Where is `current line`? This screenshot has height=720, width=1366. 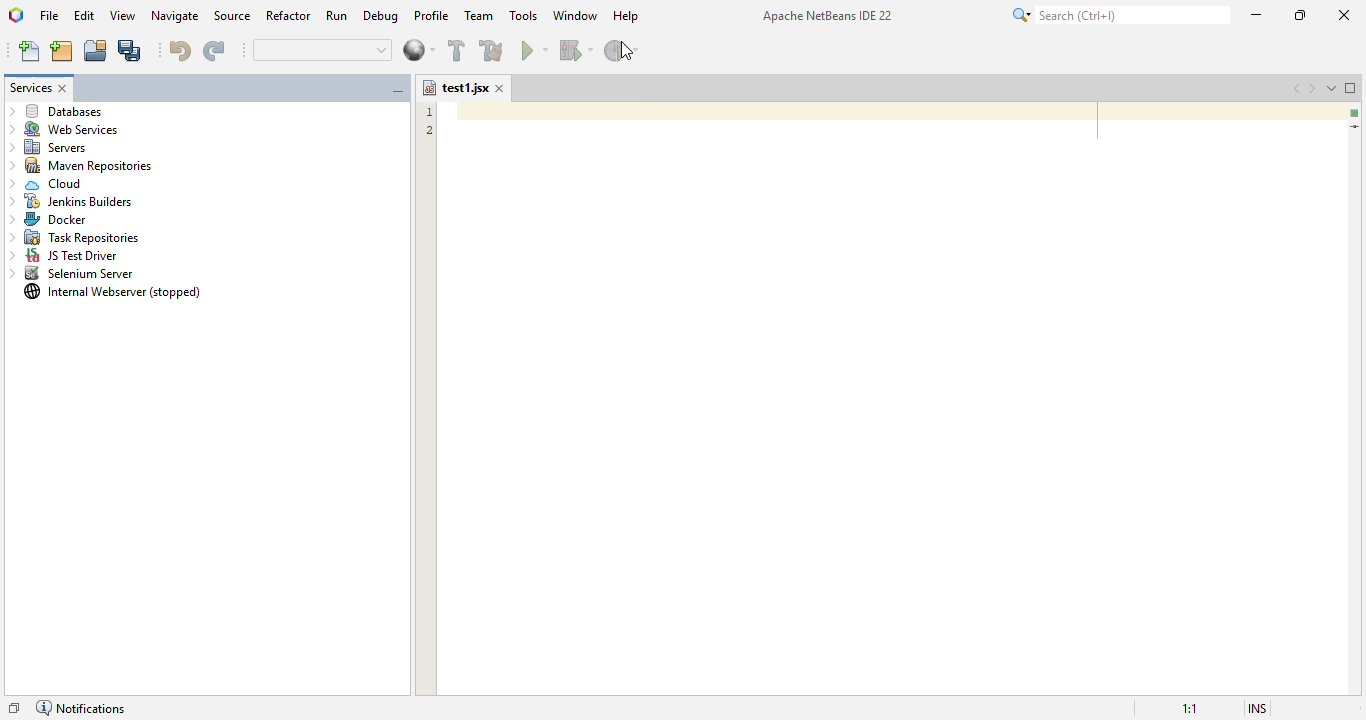
current line is located at coordinates (1354, 128).